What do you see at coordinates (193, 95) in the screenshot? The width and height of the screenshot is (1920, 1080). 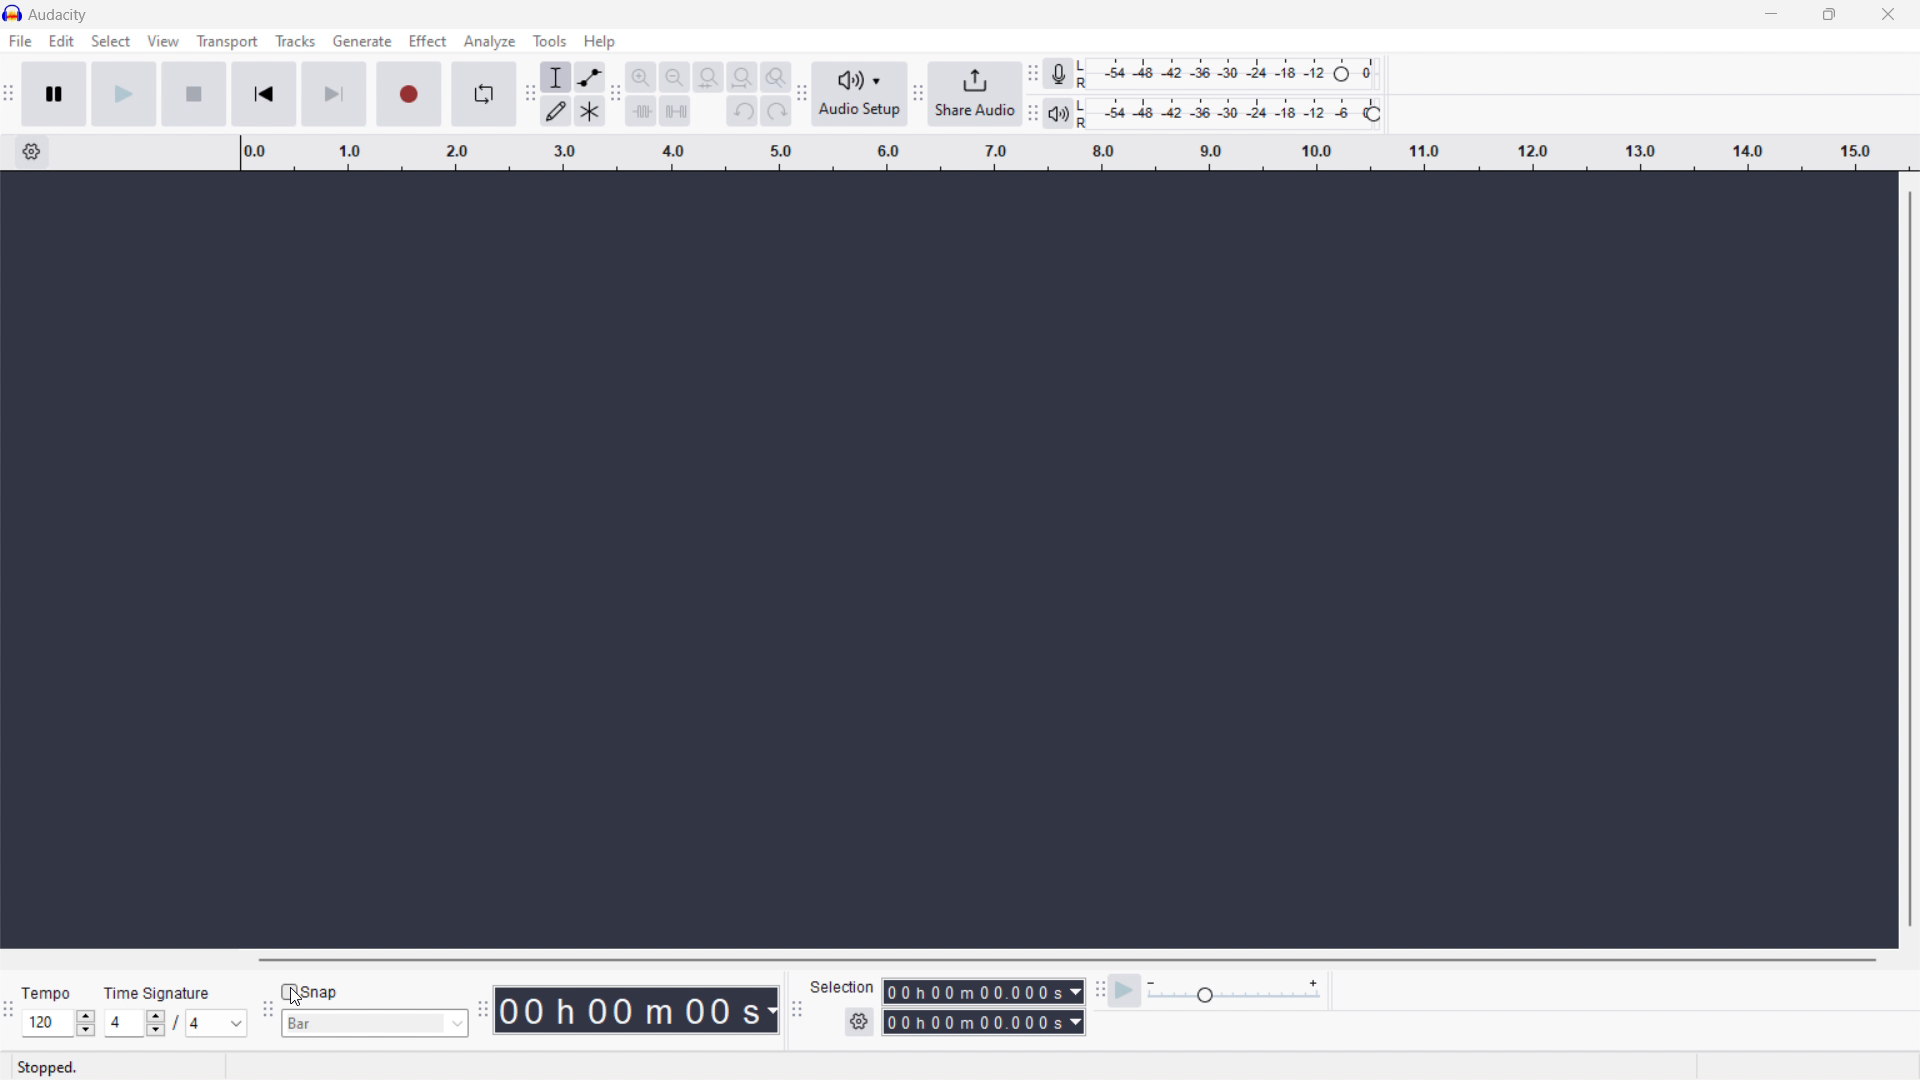 I see `stop` at bounding box center [193, 95].